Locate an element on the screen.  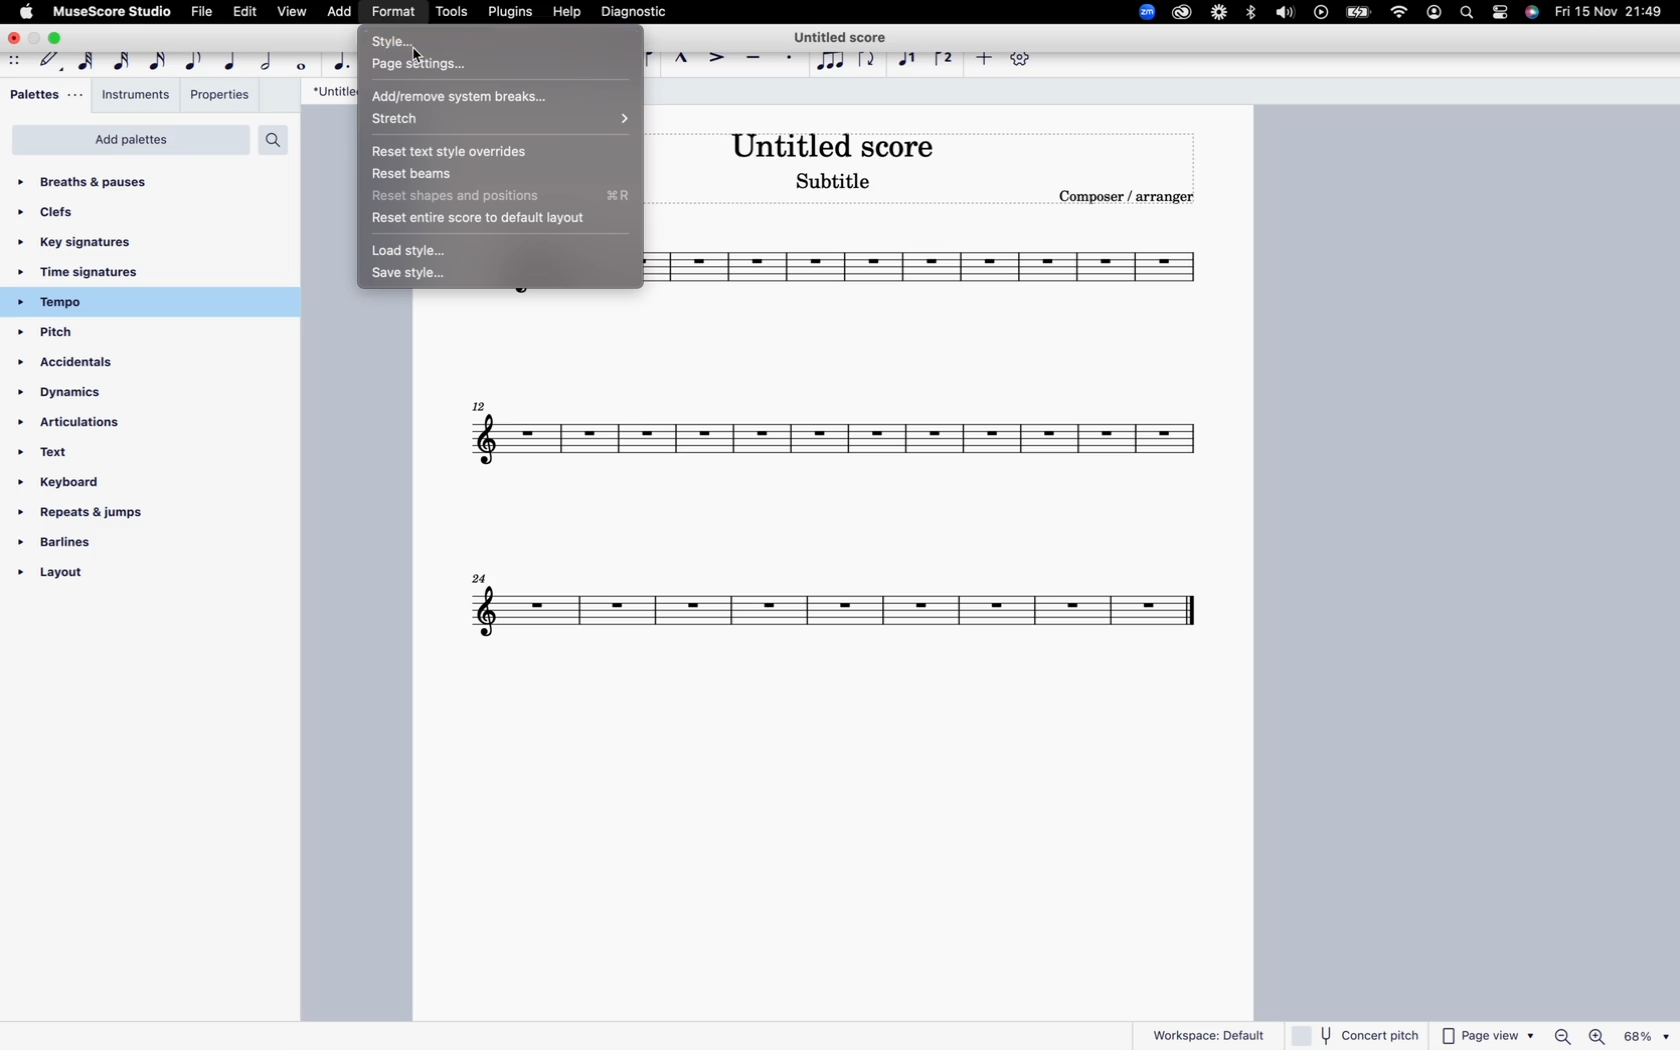
reset beams is located at coordinates (478, 174).